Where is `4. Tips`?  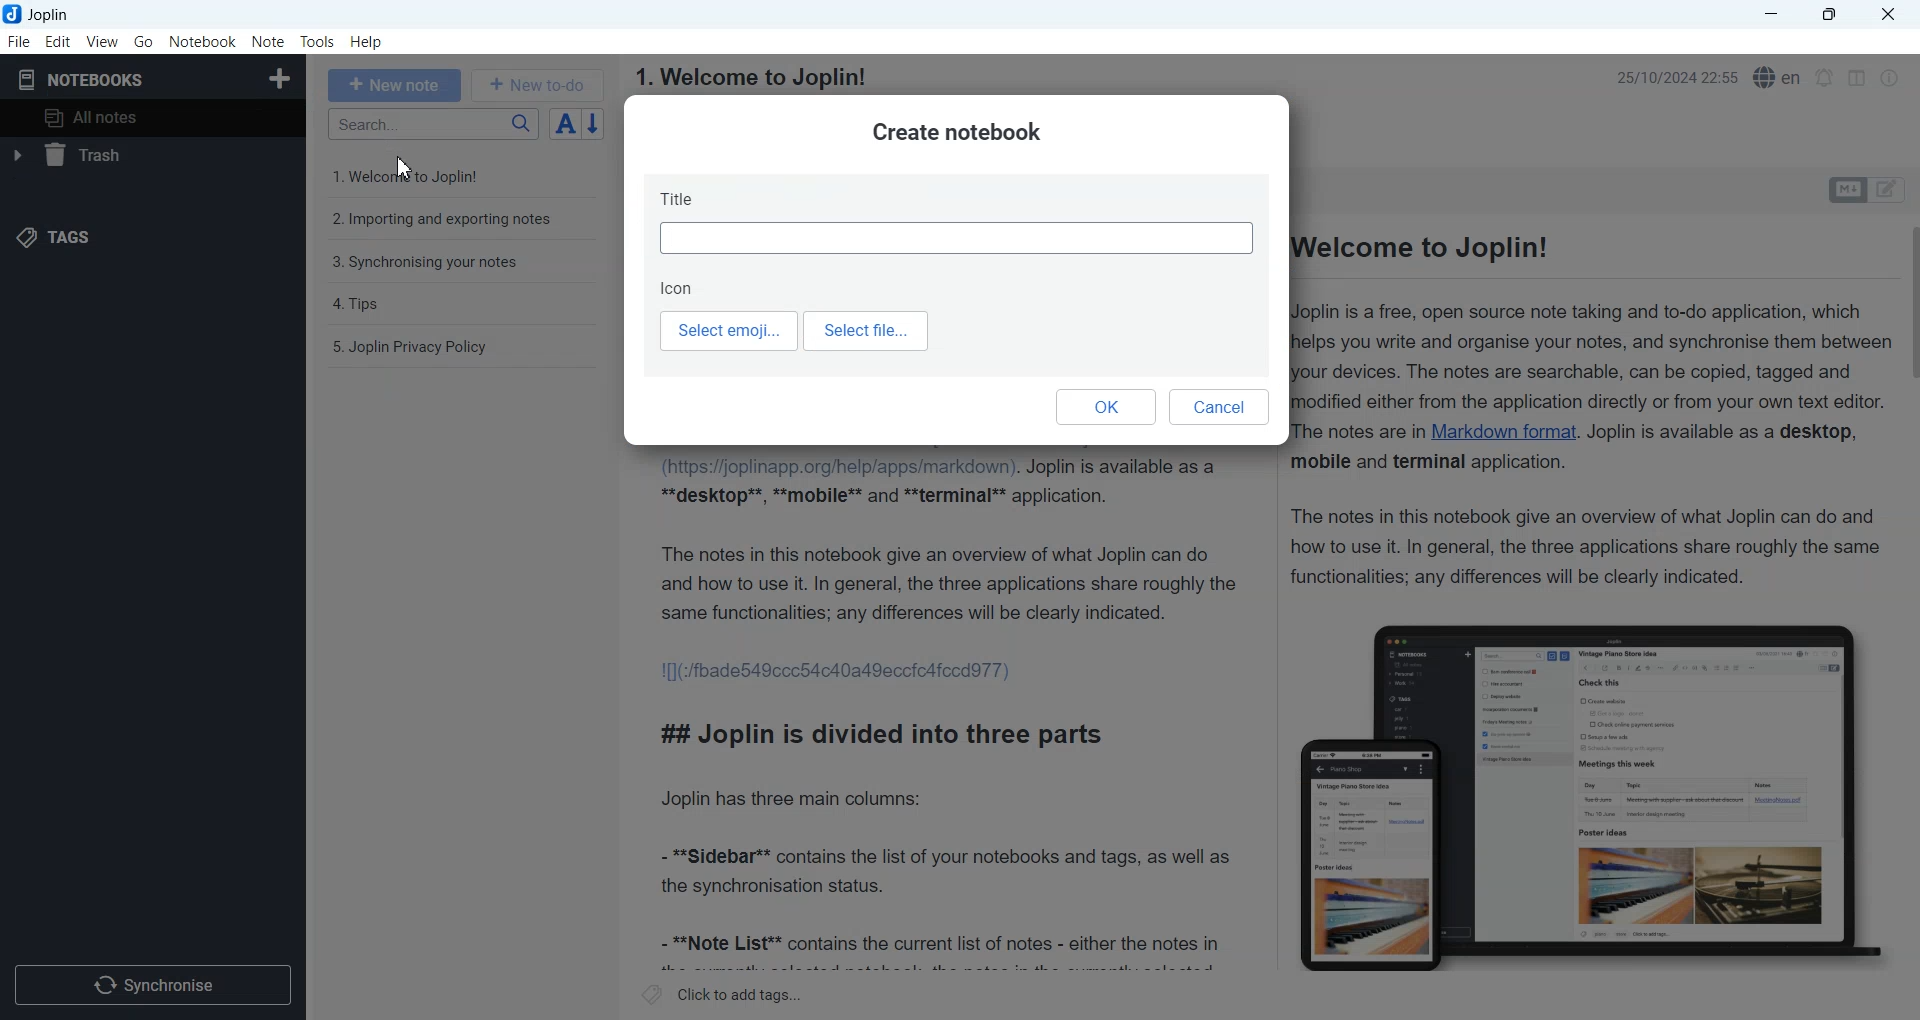
4. Tips is located at coordinates (358, 304).